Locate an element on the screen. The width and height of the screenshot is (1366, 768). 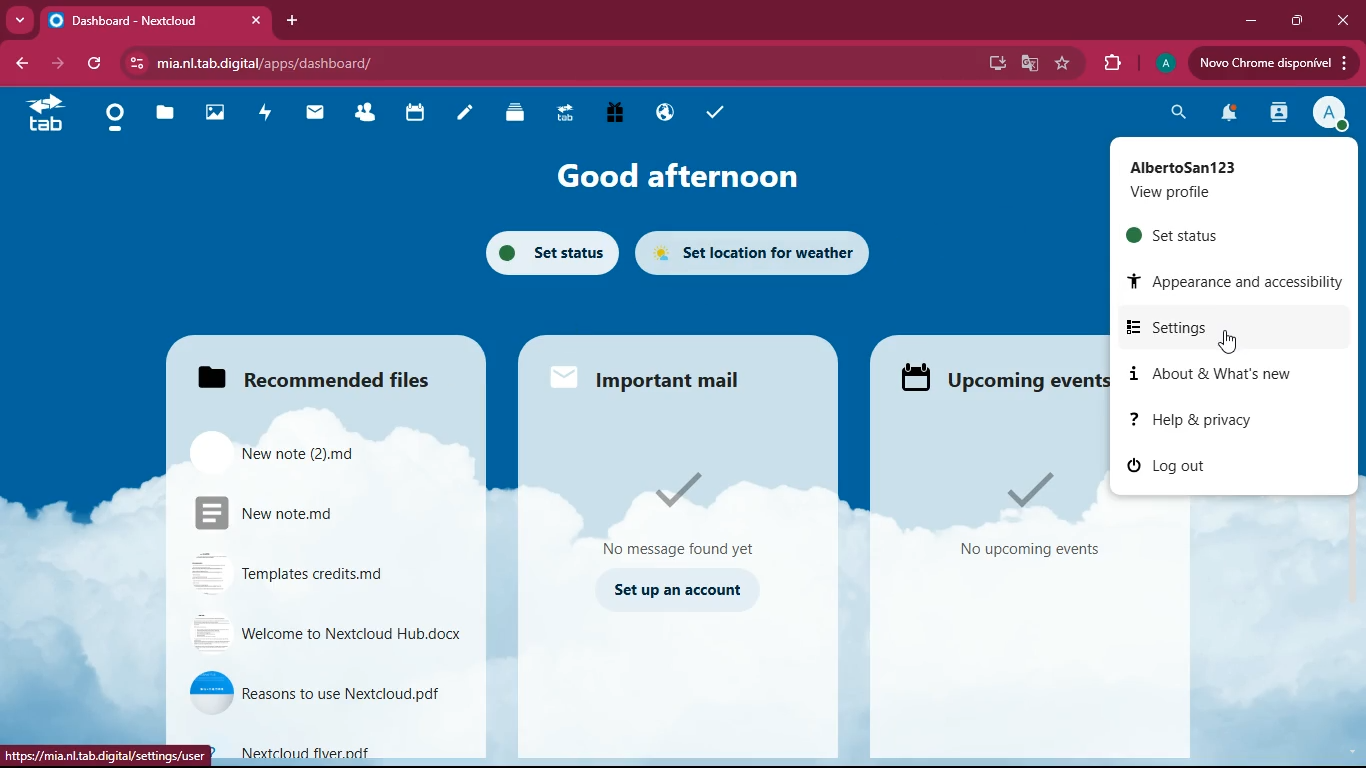
messages is located at coordinates (686, 515).